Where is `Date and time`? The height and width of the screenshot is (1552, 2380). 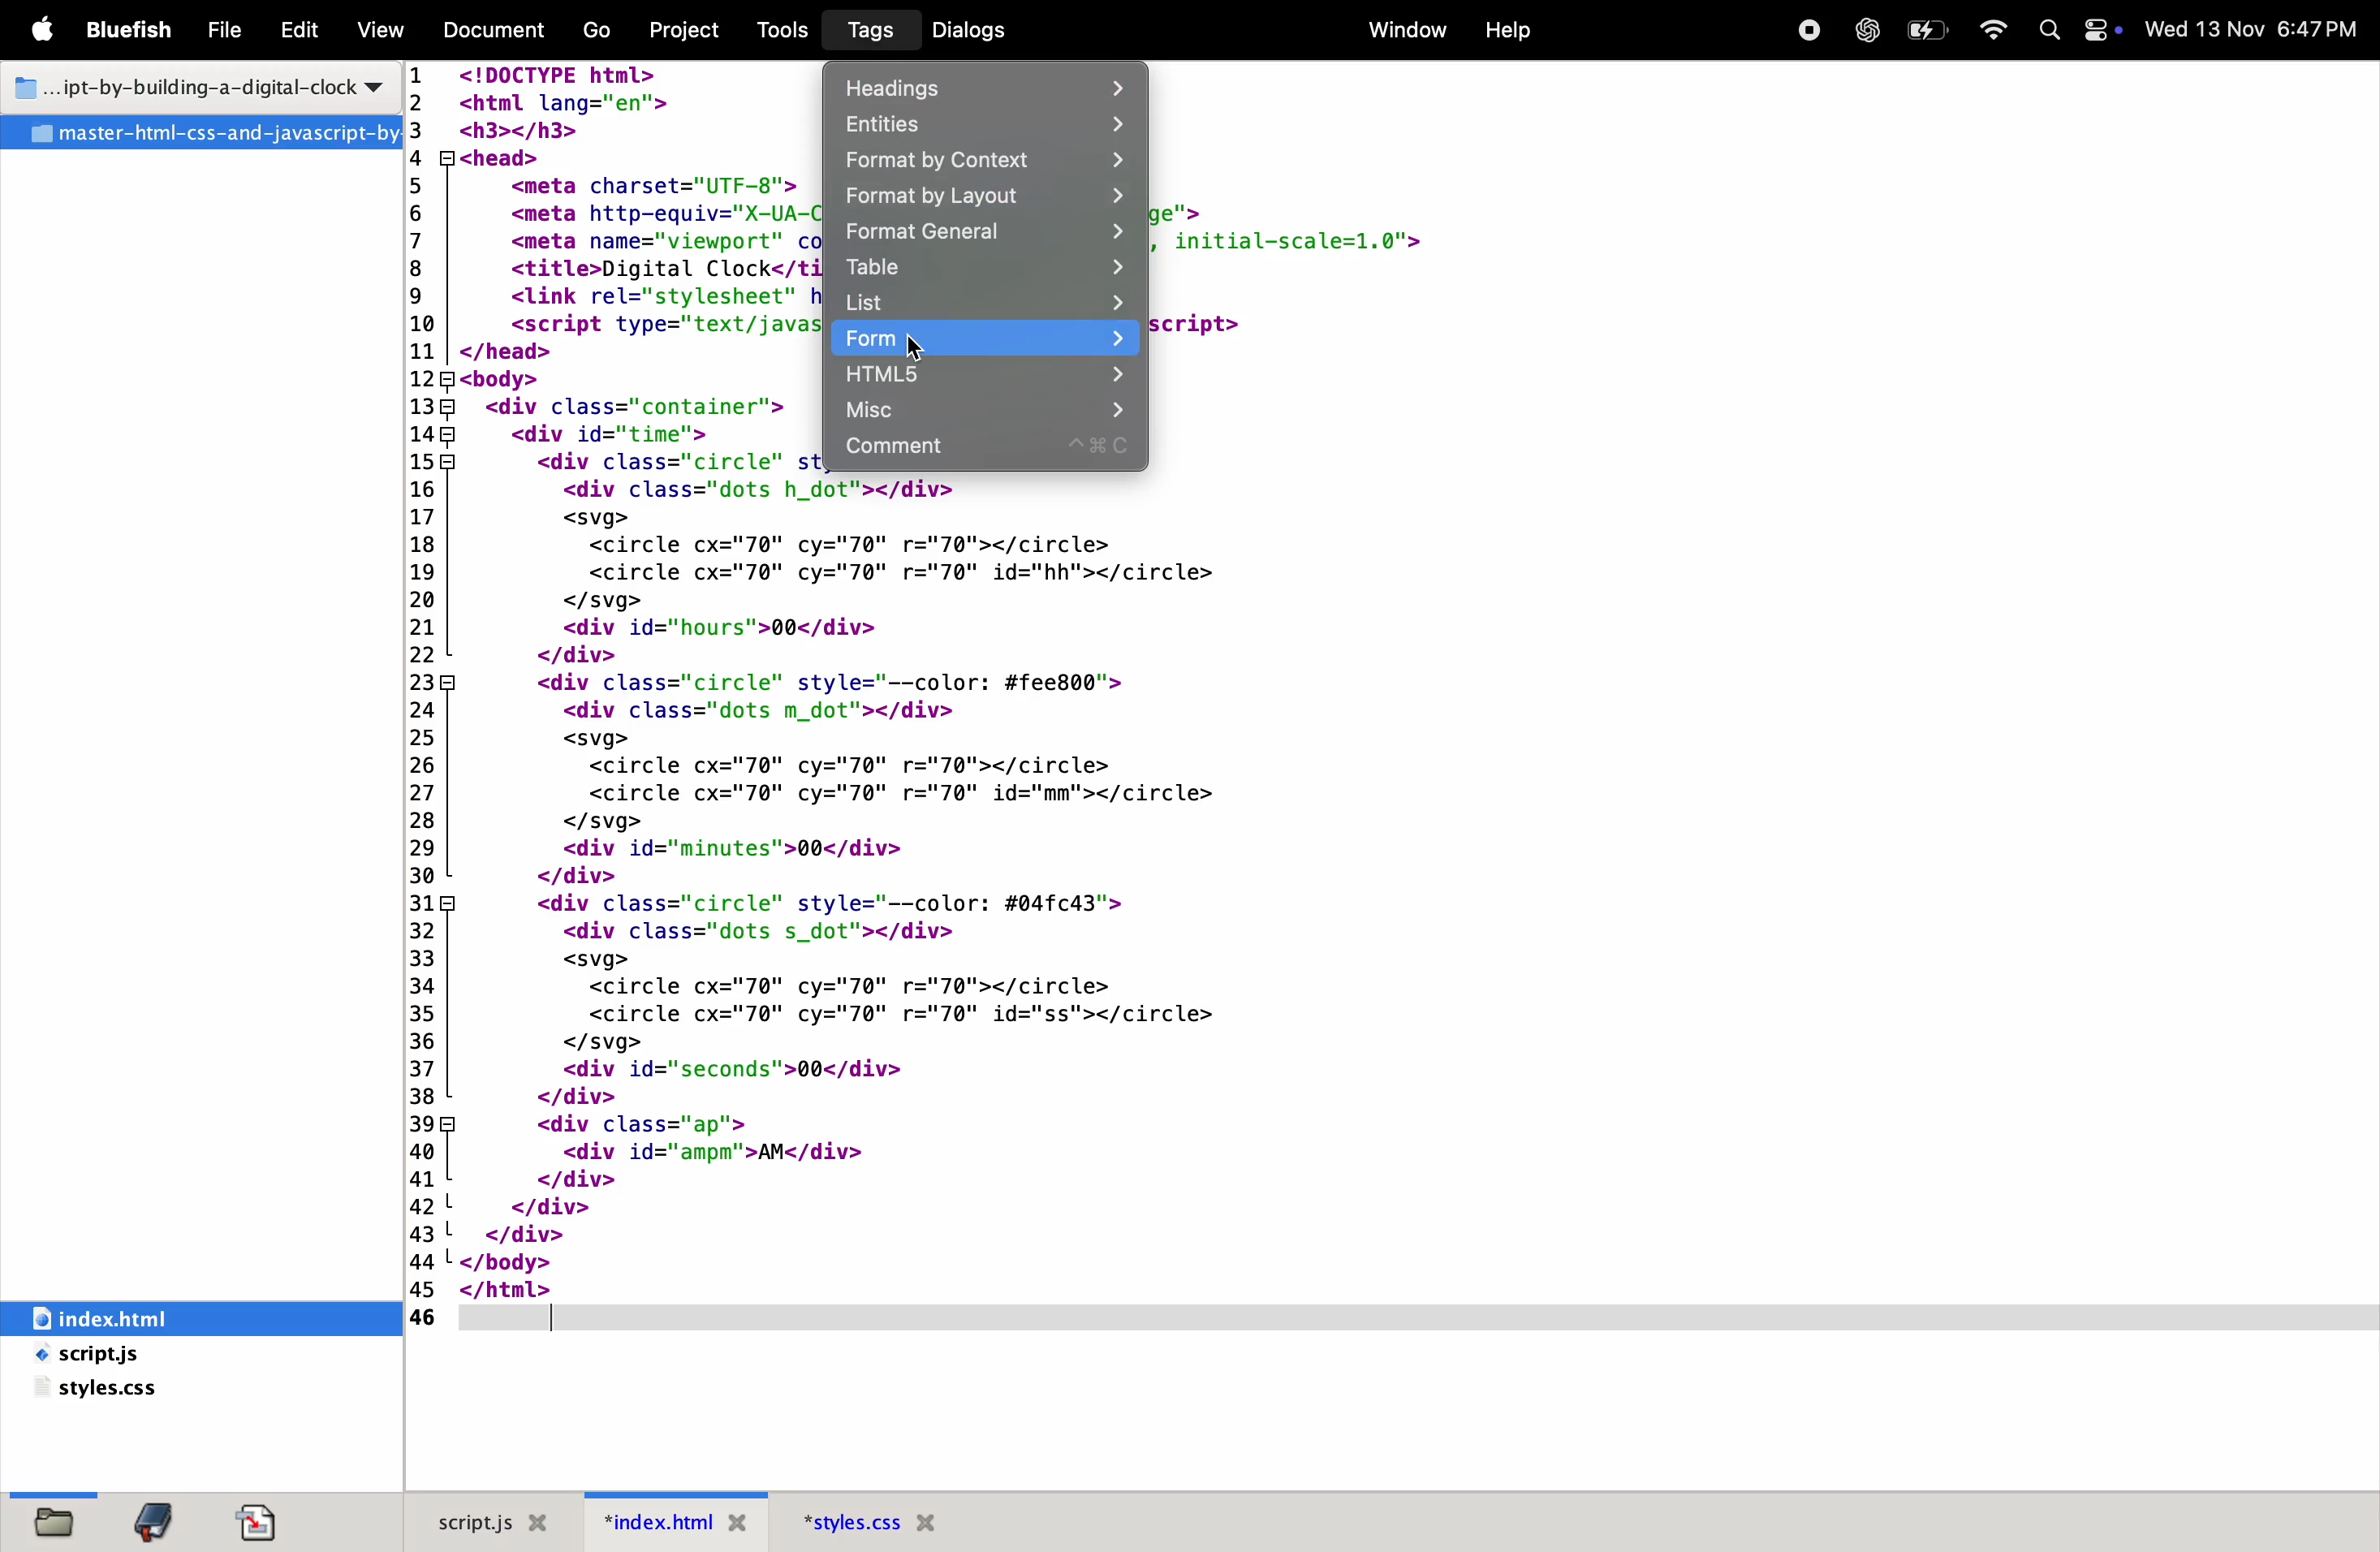 Date and time is located at coordinates (2259, 27).